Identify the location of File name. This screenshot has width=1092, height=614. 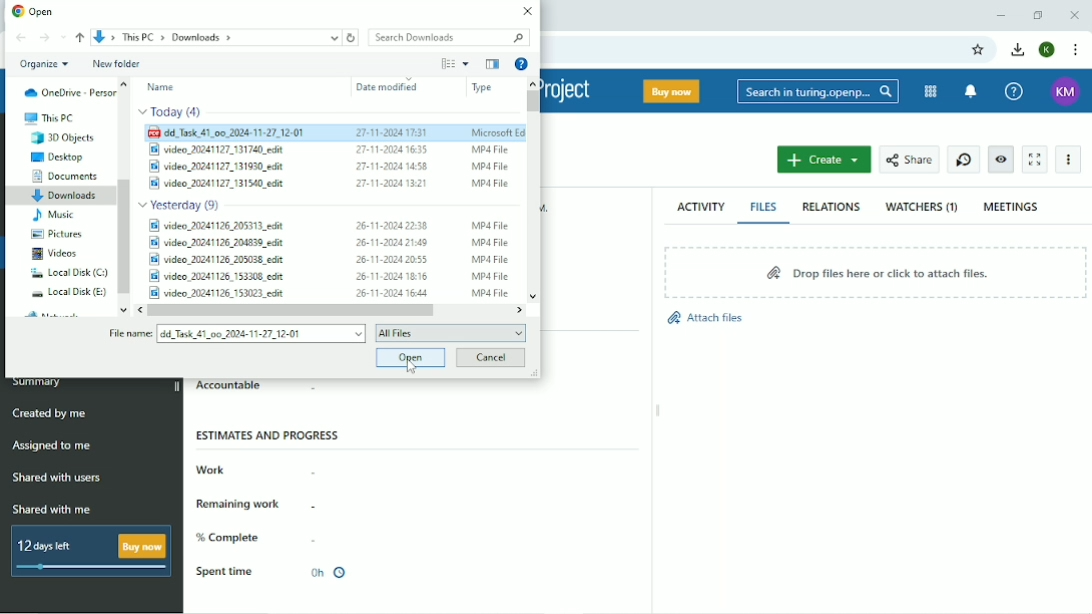
(128, 335).